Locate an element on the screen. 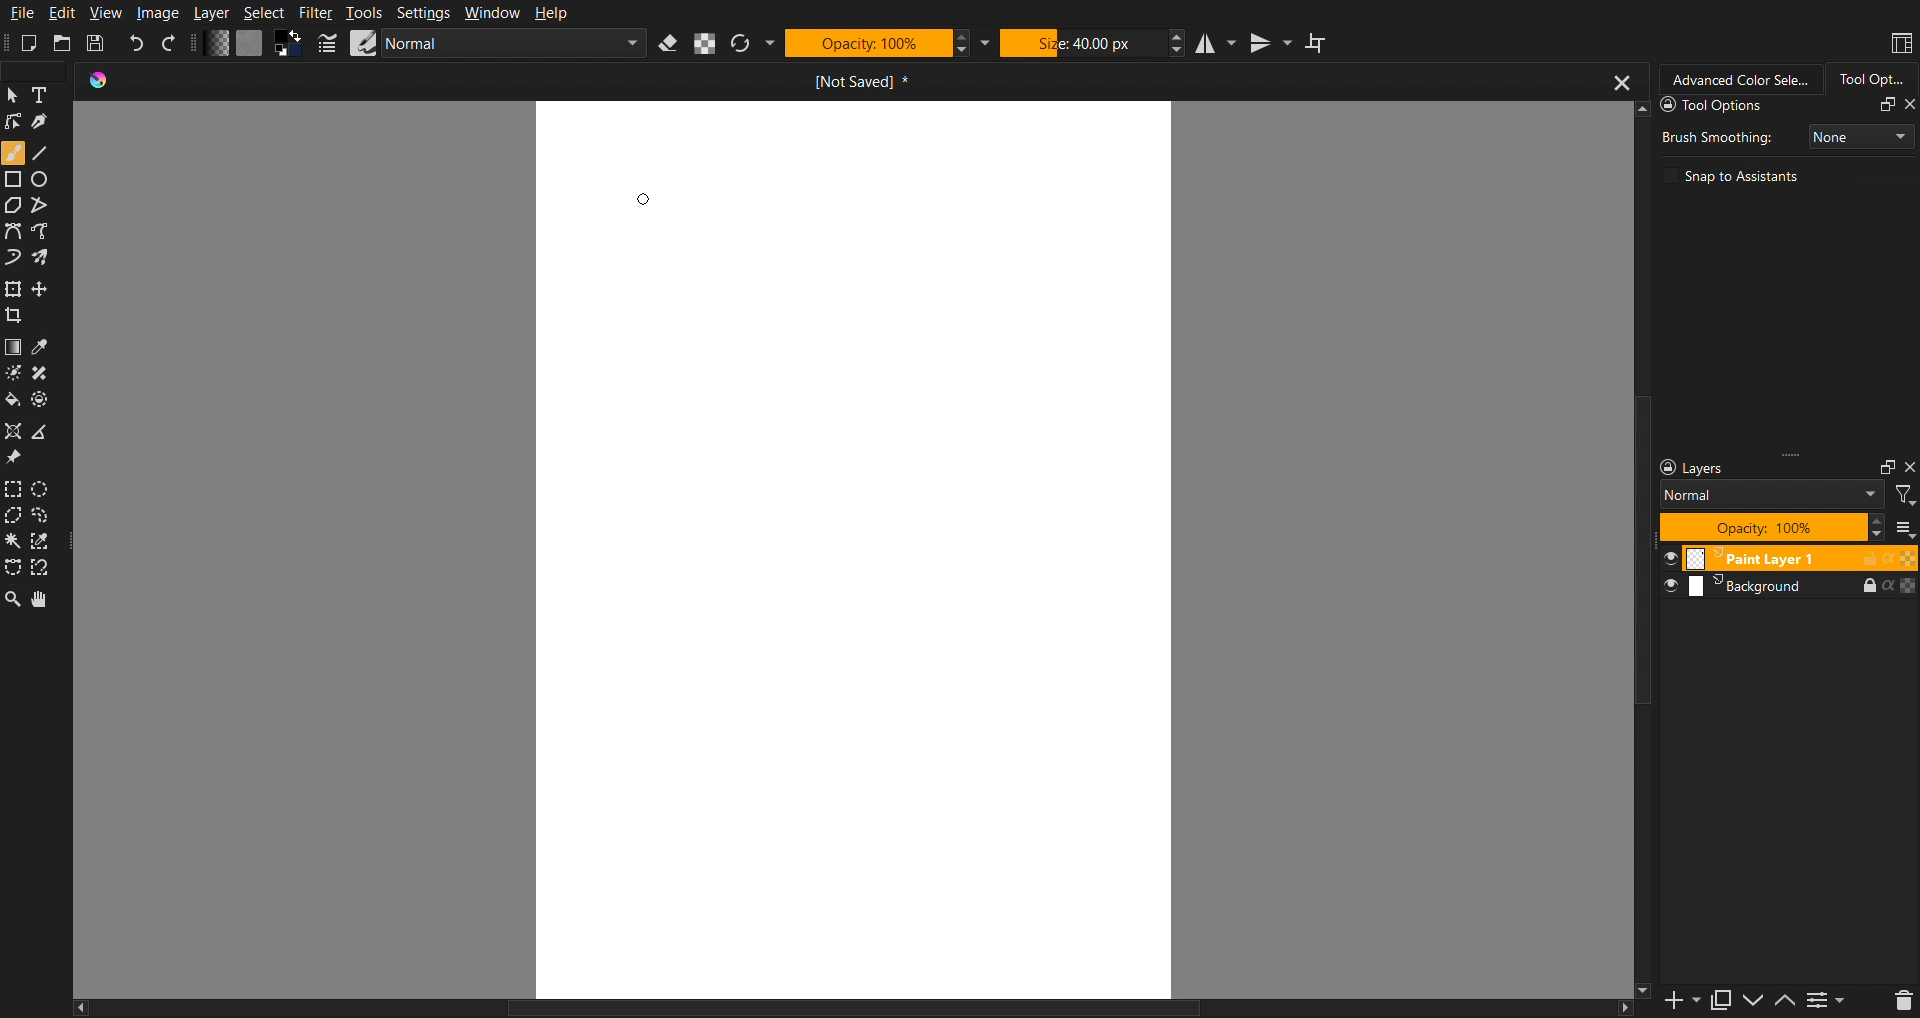 The width and height of the screenshot is (1920, 1018). Crop is located at coordinates (16, 316).